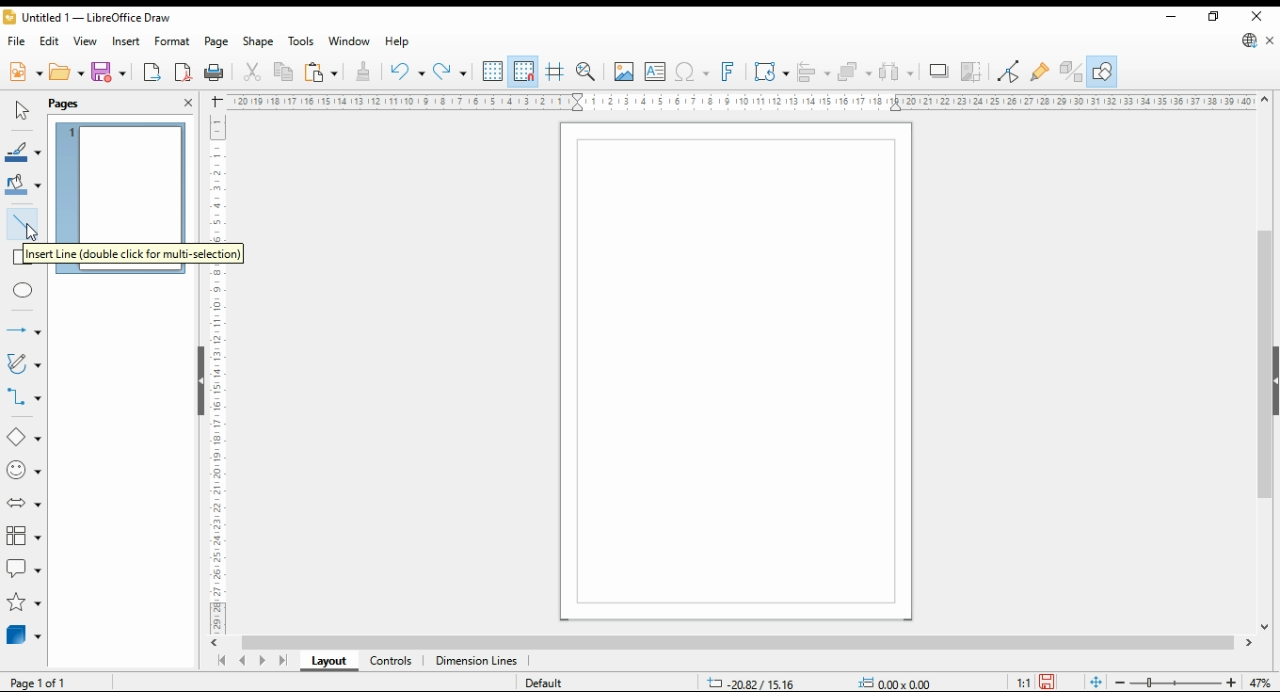 This screenshot has height=692, width=1280. I want to click on symbol shapes, so click(23, 471).